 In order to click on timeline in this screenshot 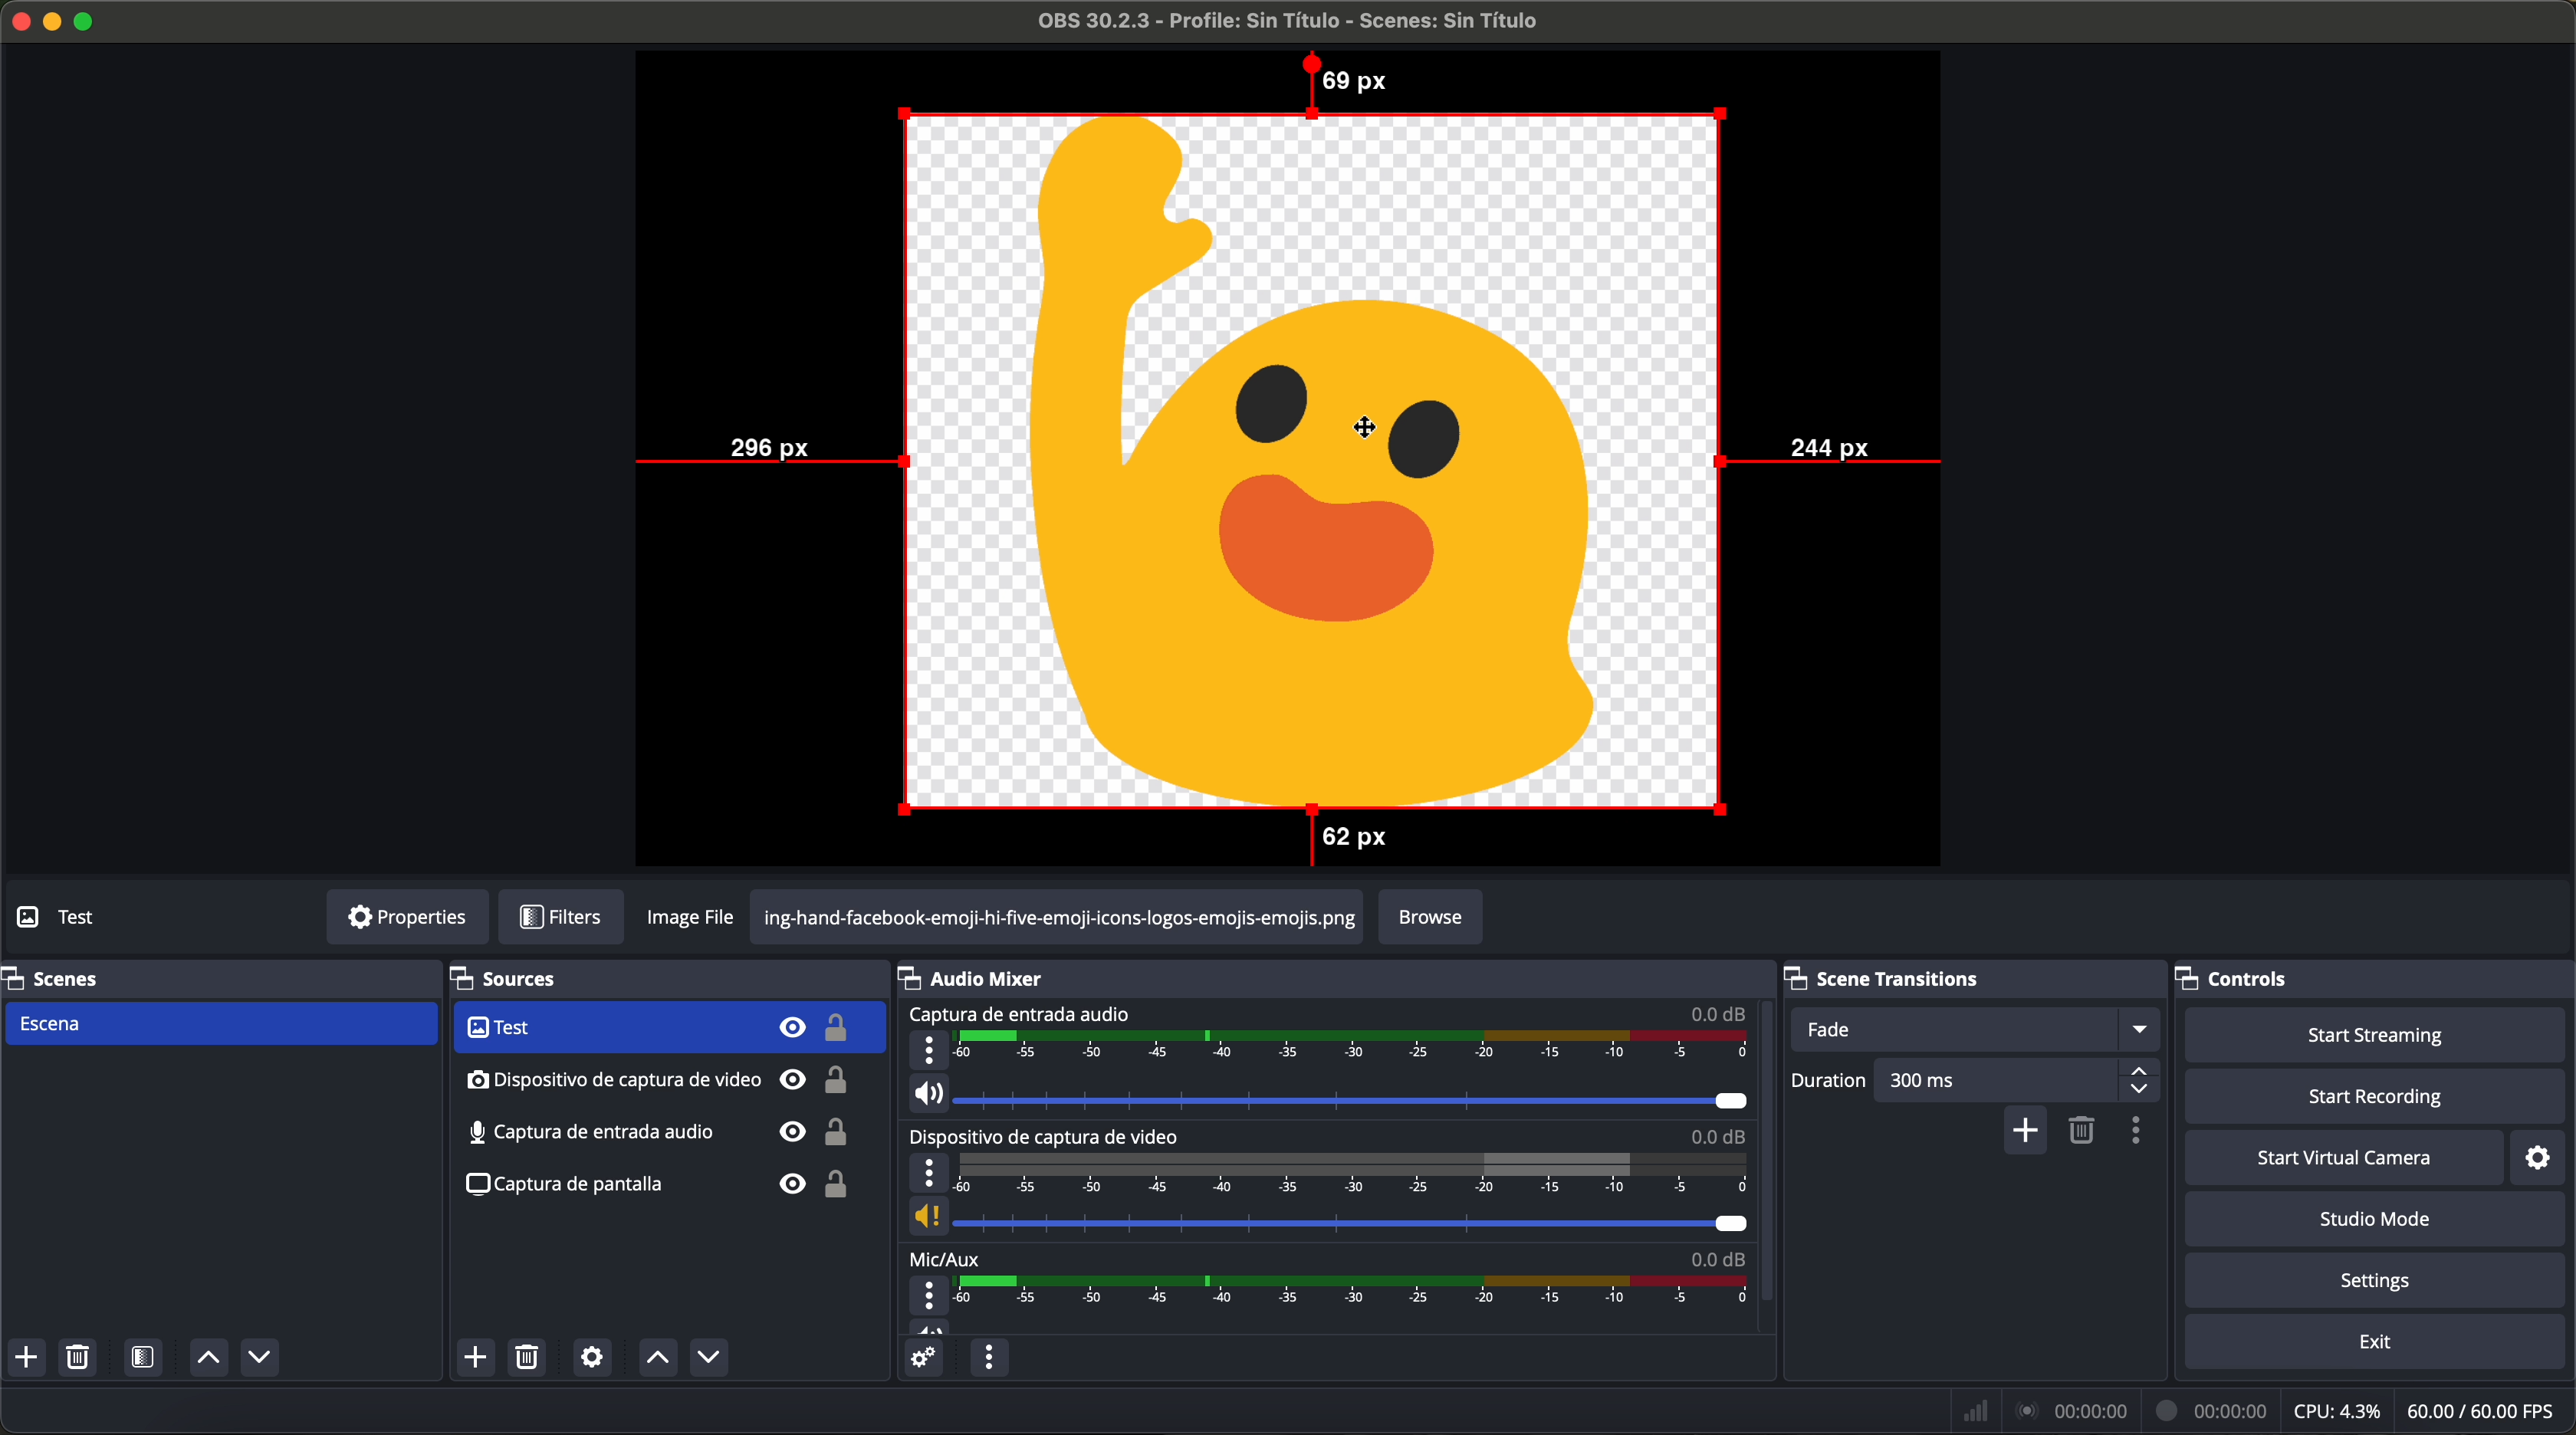, I will do `click(1353, 1173)`.